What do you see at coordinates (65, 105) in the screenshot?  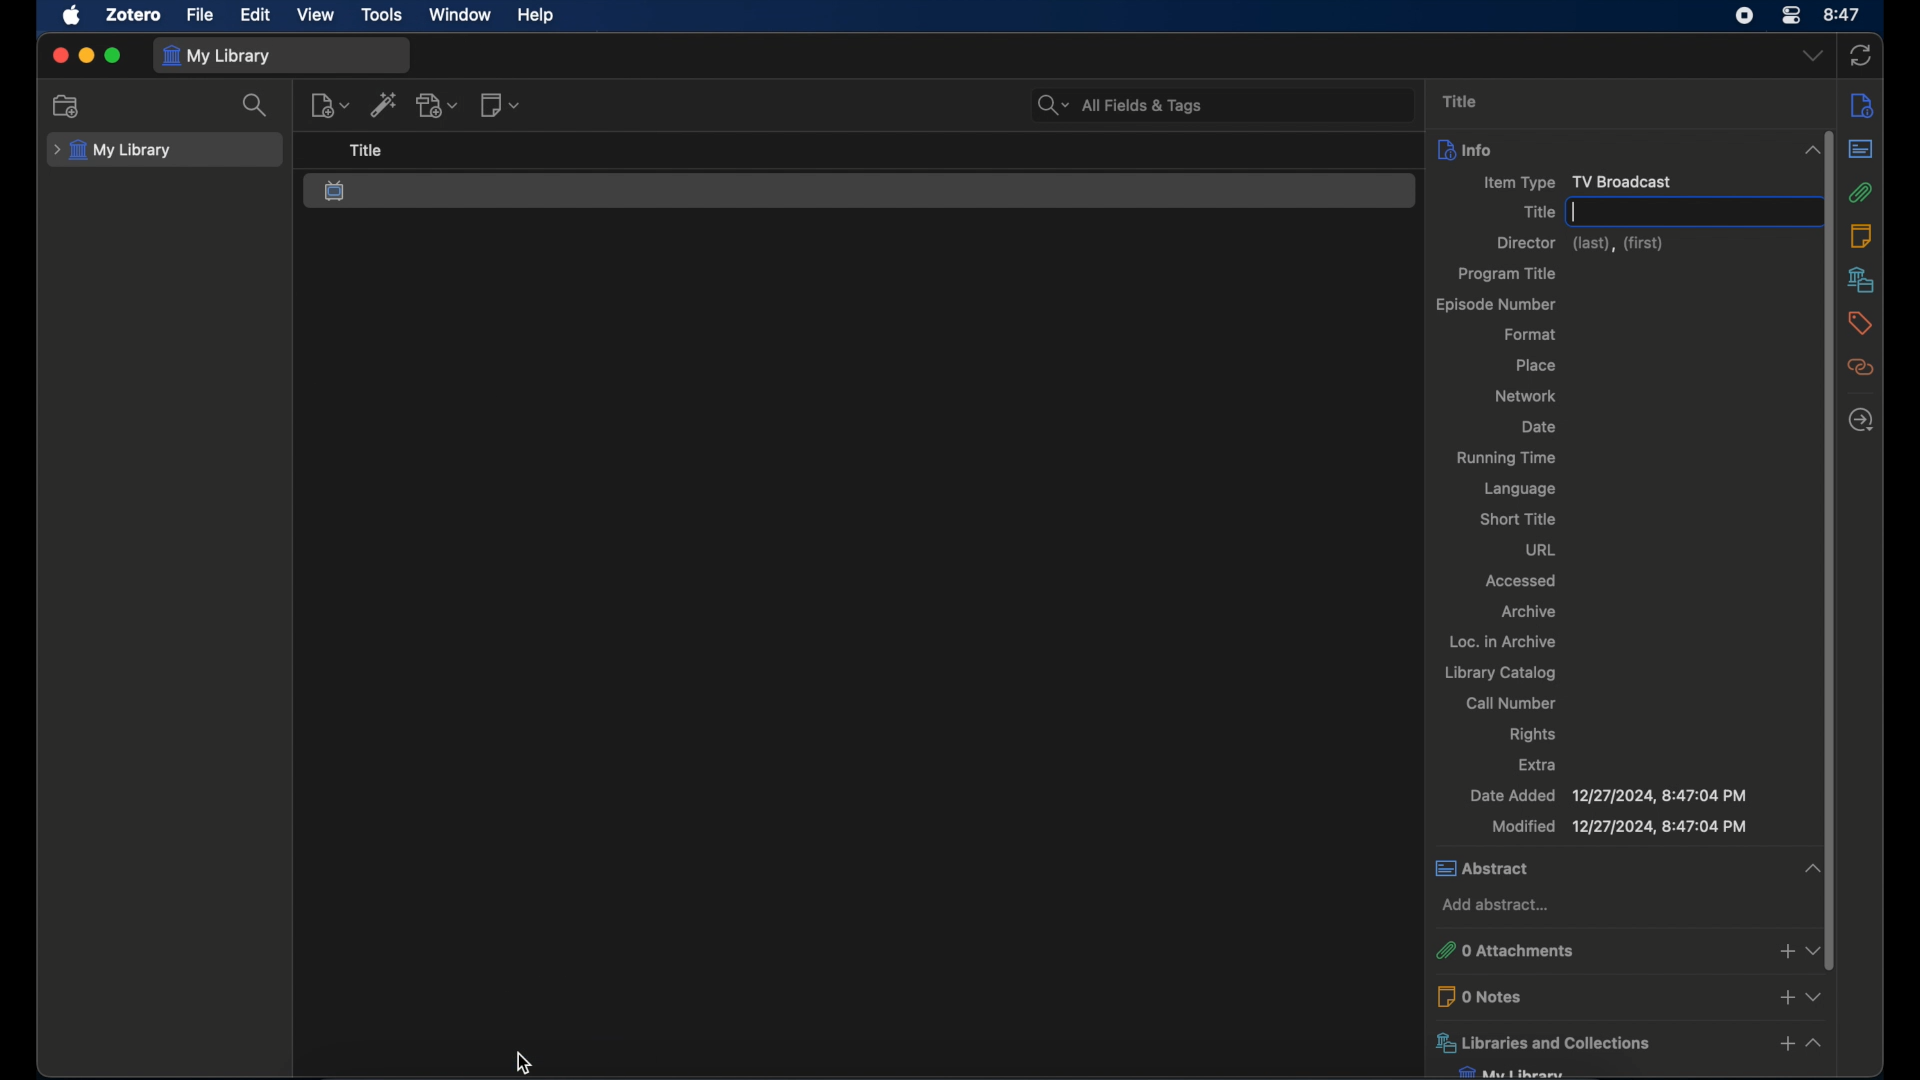 I see `new collection` at bounding box center [65, 105].